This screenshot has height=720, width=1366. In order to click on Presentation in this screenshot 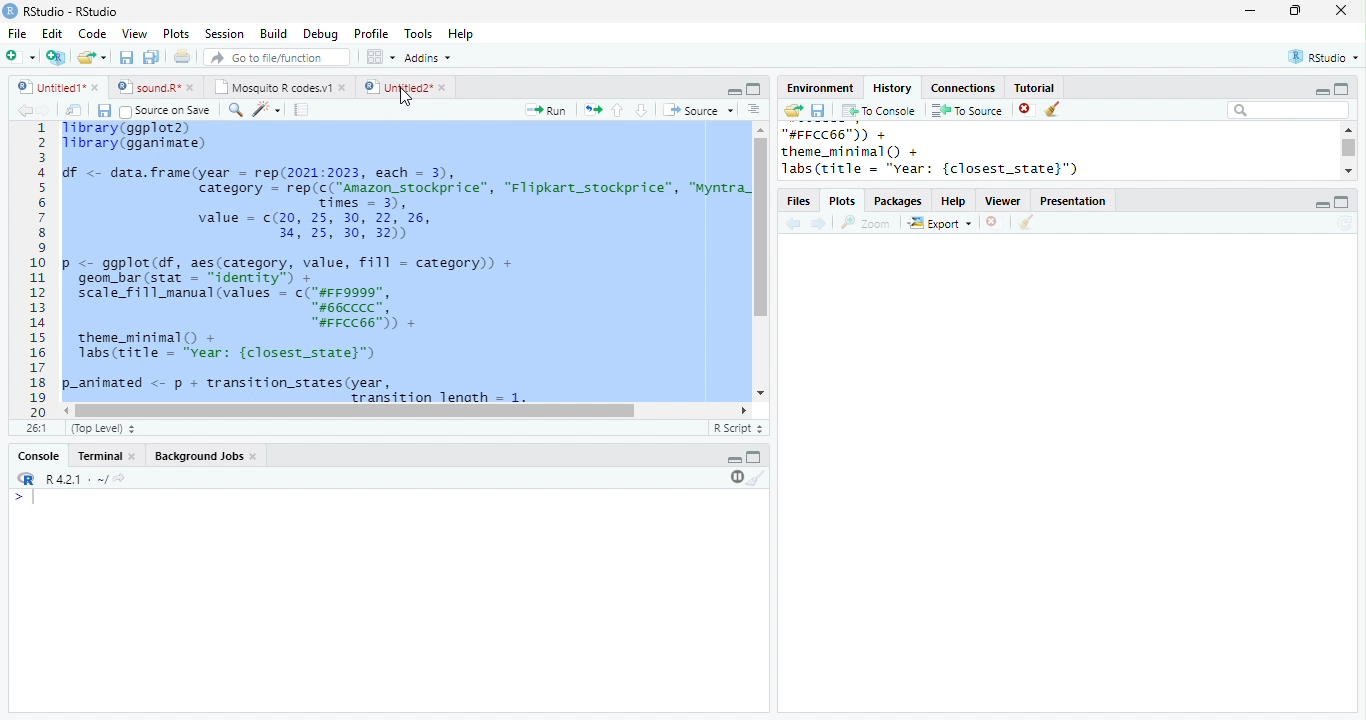, I will do `click(1073, 201)`.